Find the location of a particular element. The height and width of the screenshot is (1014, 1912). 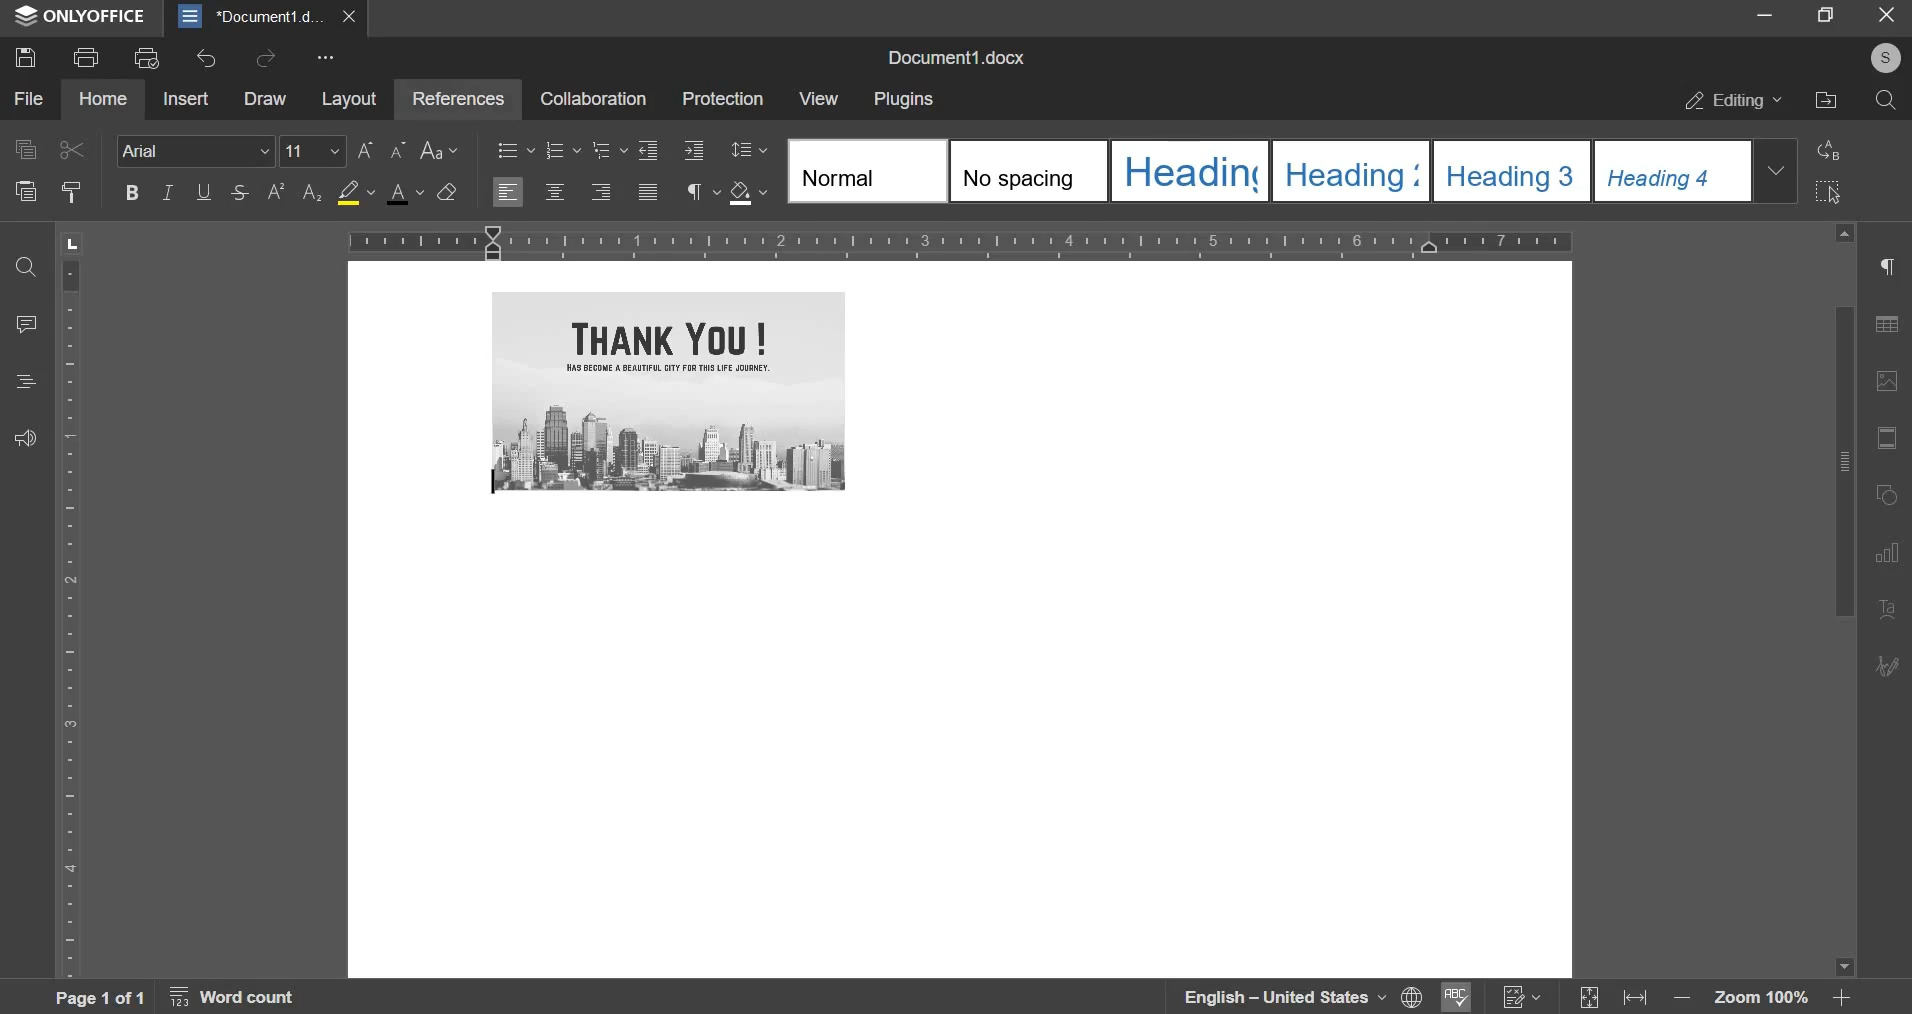

copy is located at coordinates (24, 148).